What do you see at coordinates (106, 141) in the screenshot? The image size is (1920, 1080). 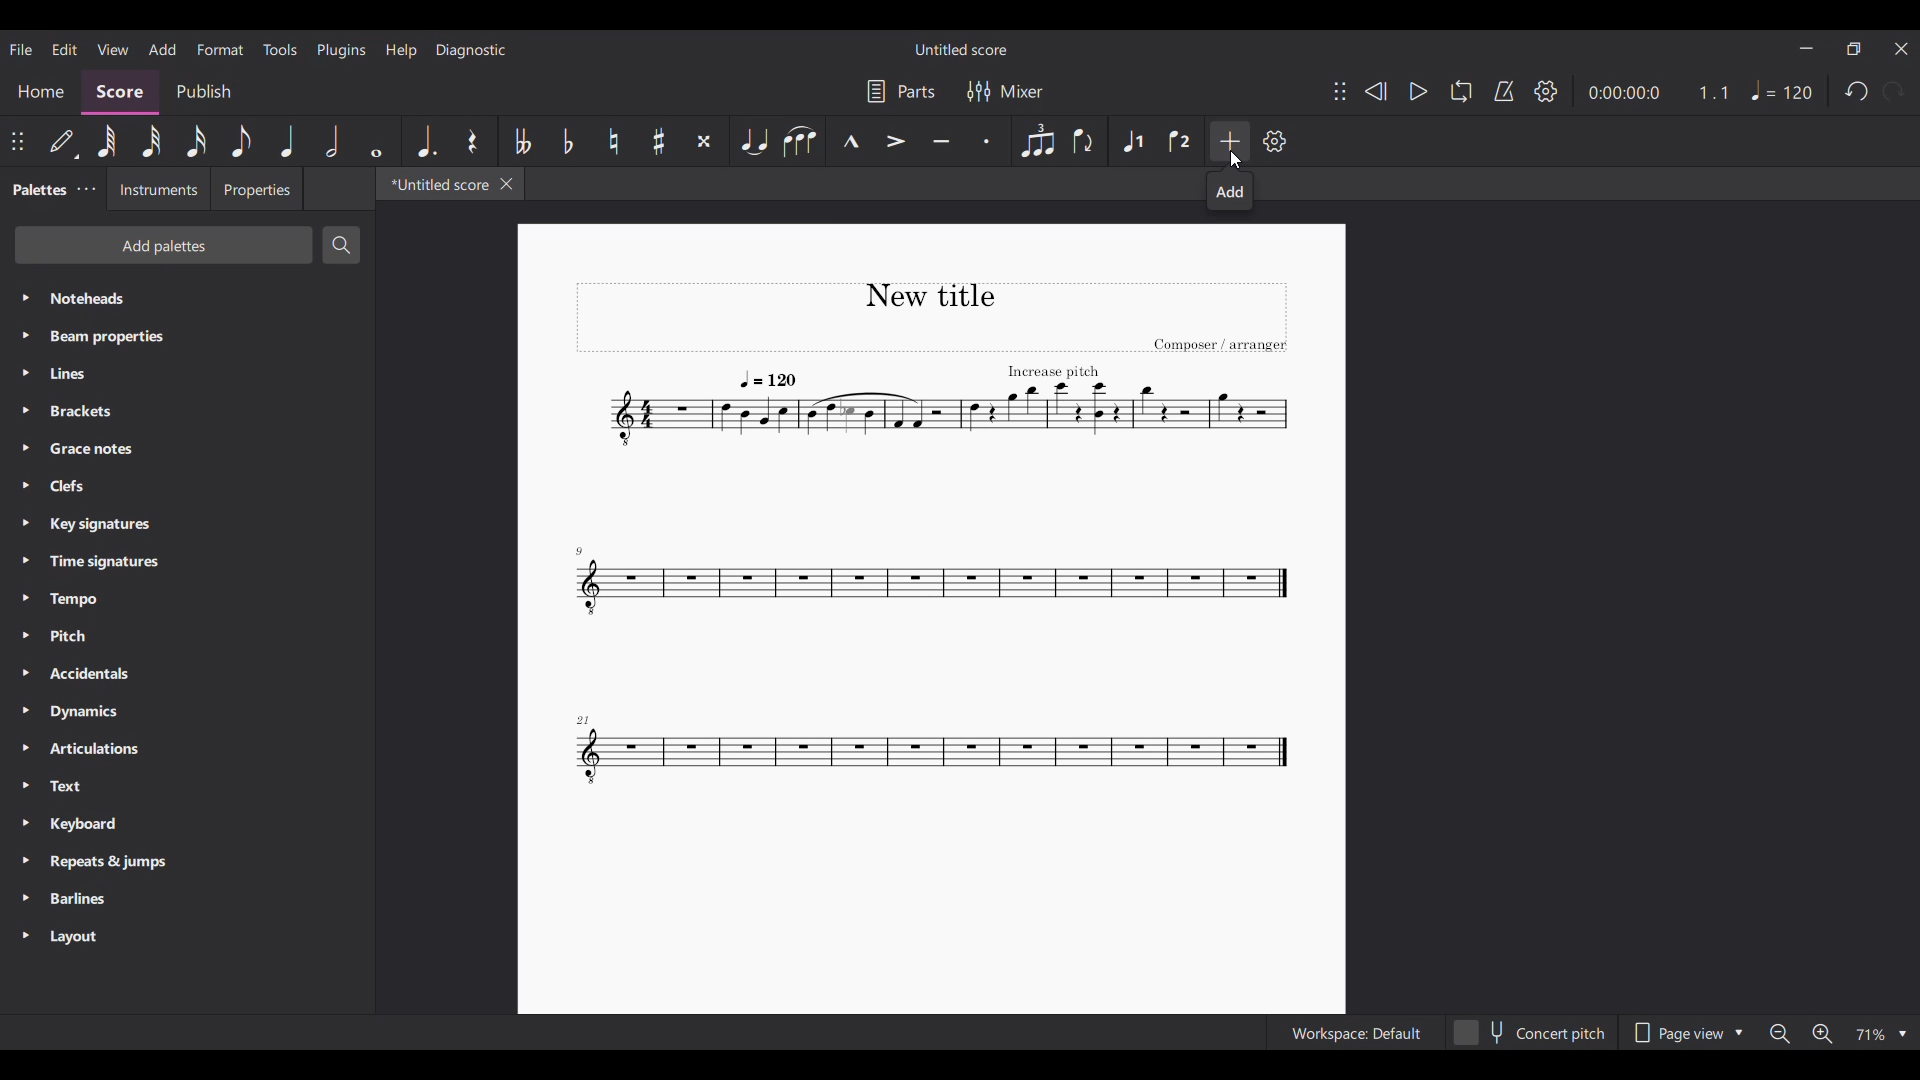 I see `64th note` at bounding box center [106, 141].